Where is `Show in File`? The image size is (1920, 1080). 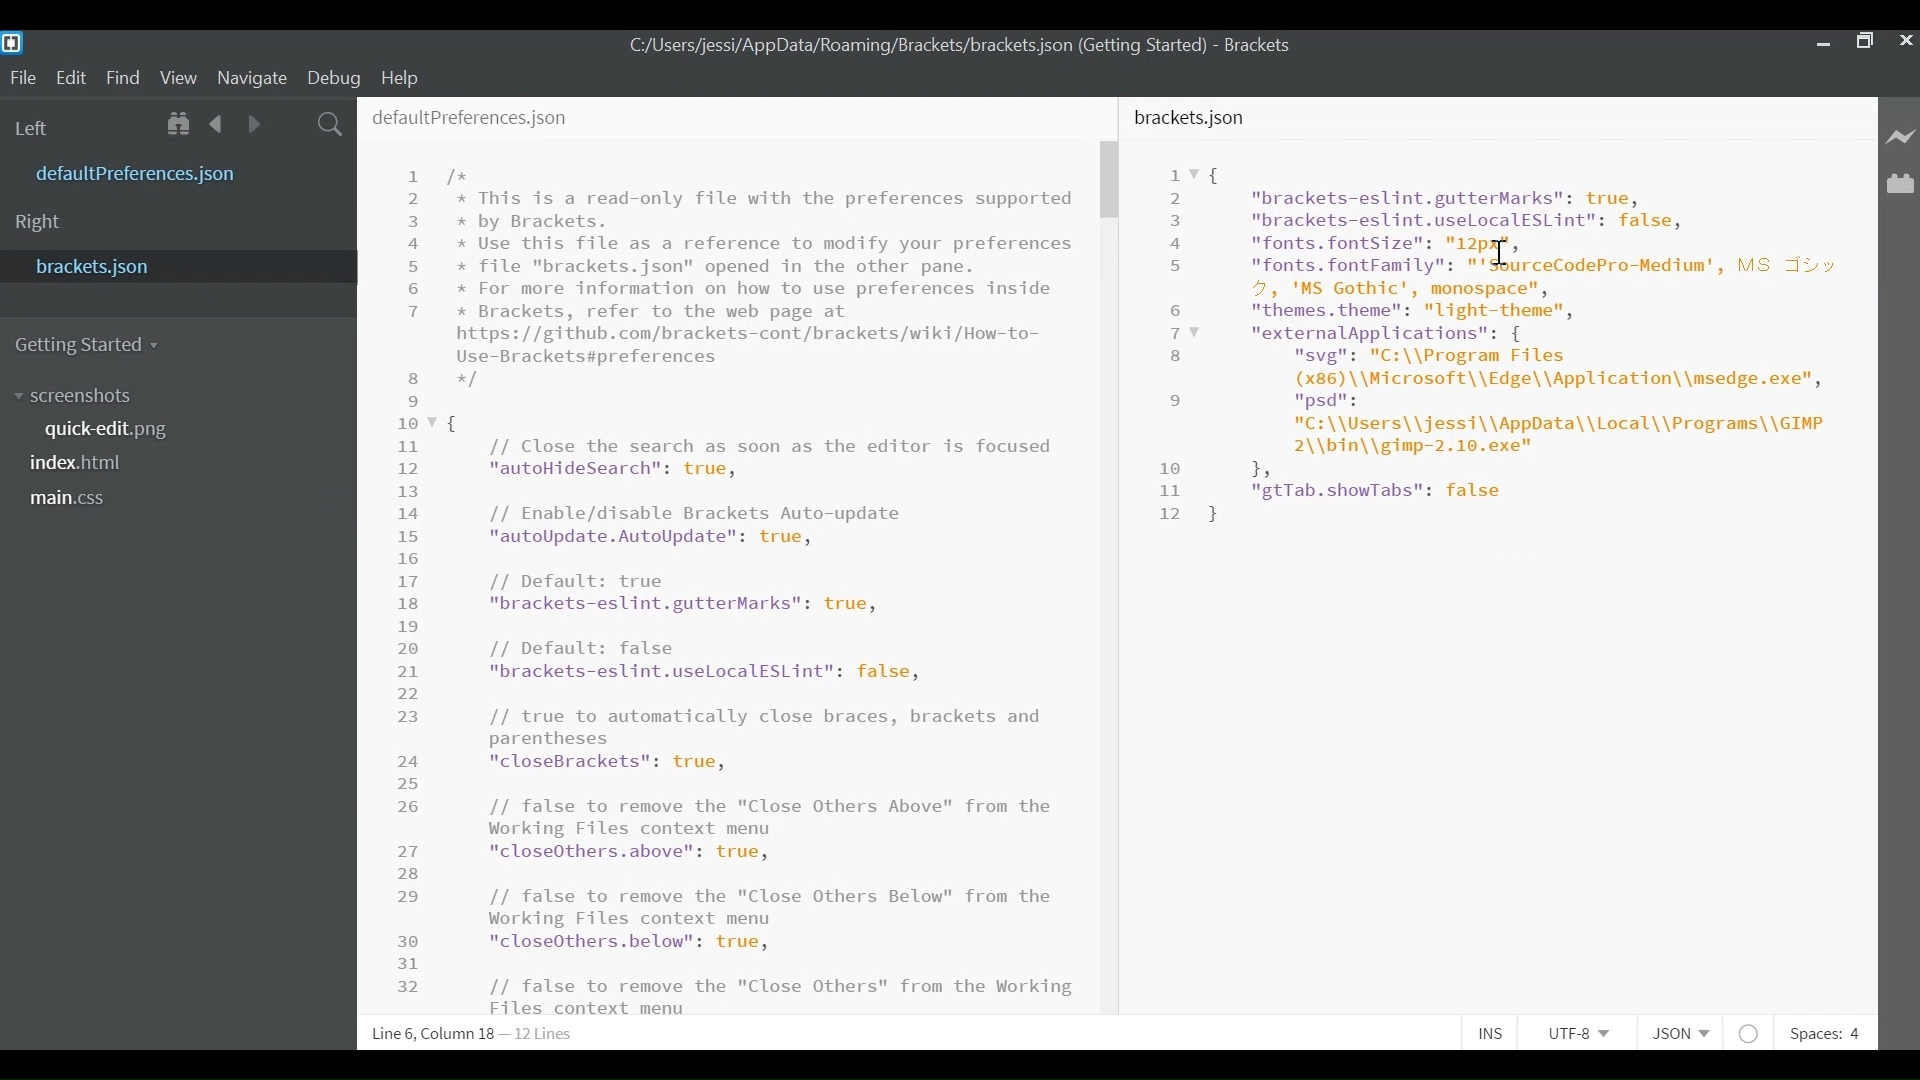 Show in File is located at coordinates (180, 124).